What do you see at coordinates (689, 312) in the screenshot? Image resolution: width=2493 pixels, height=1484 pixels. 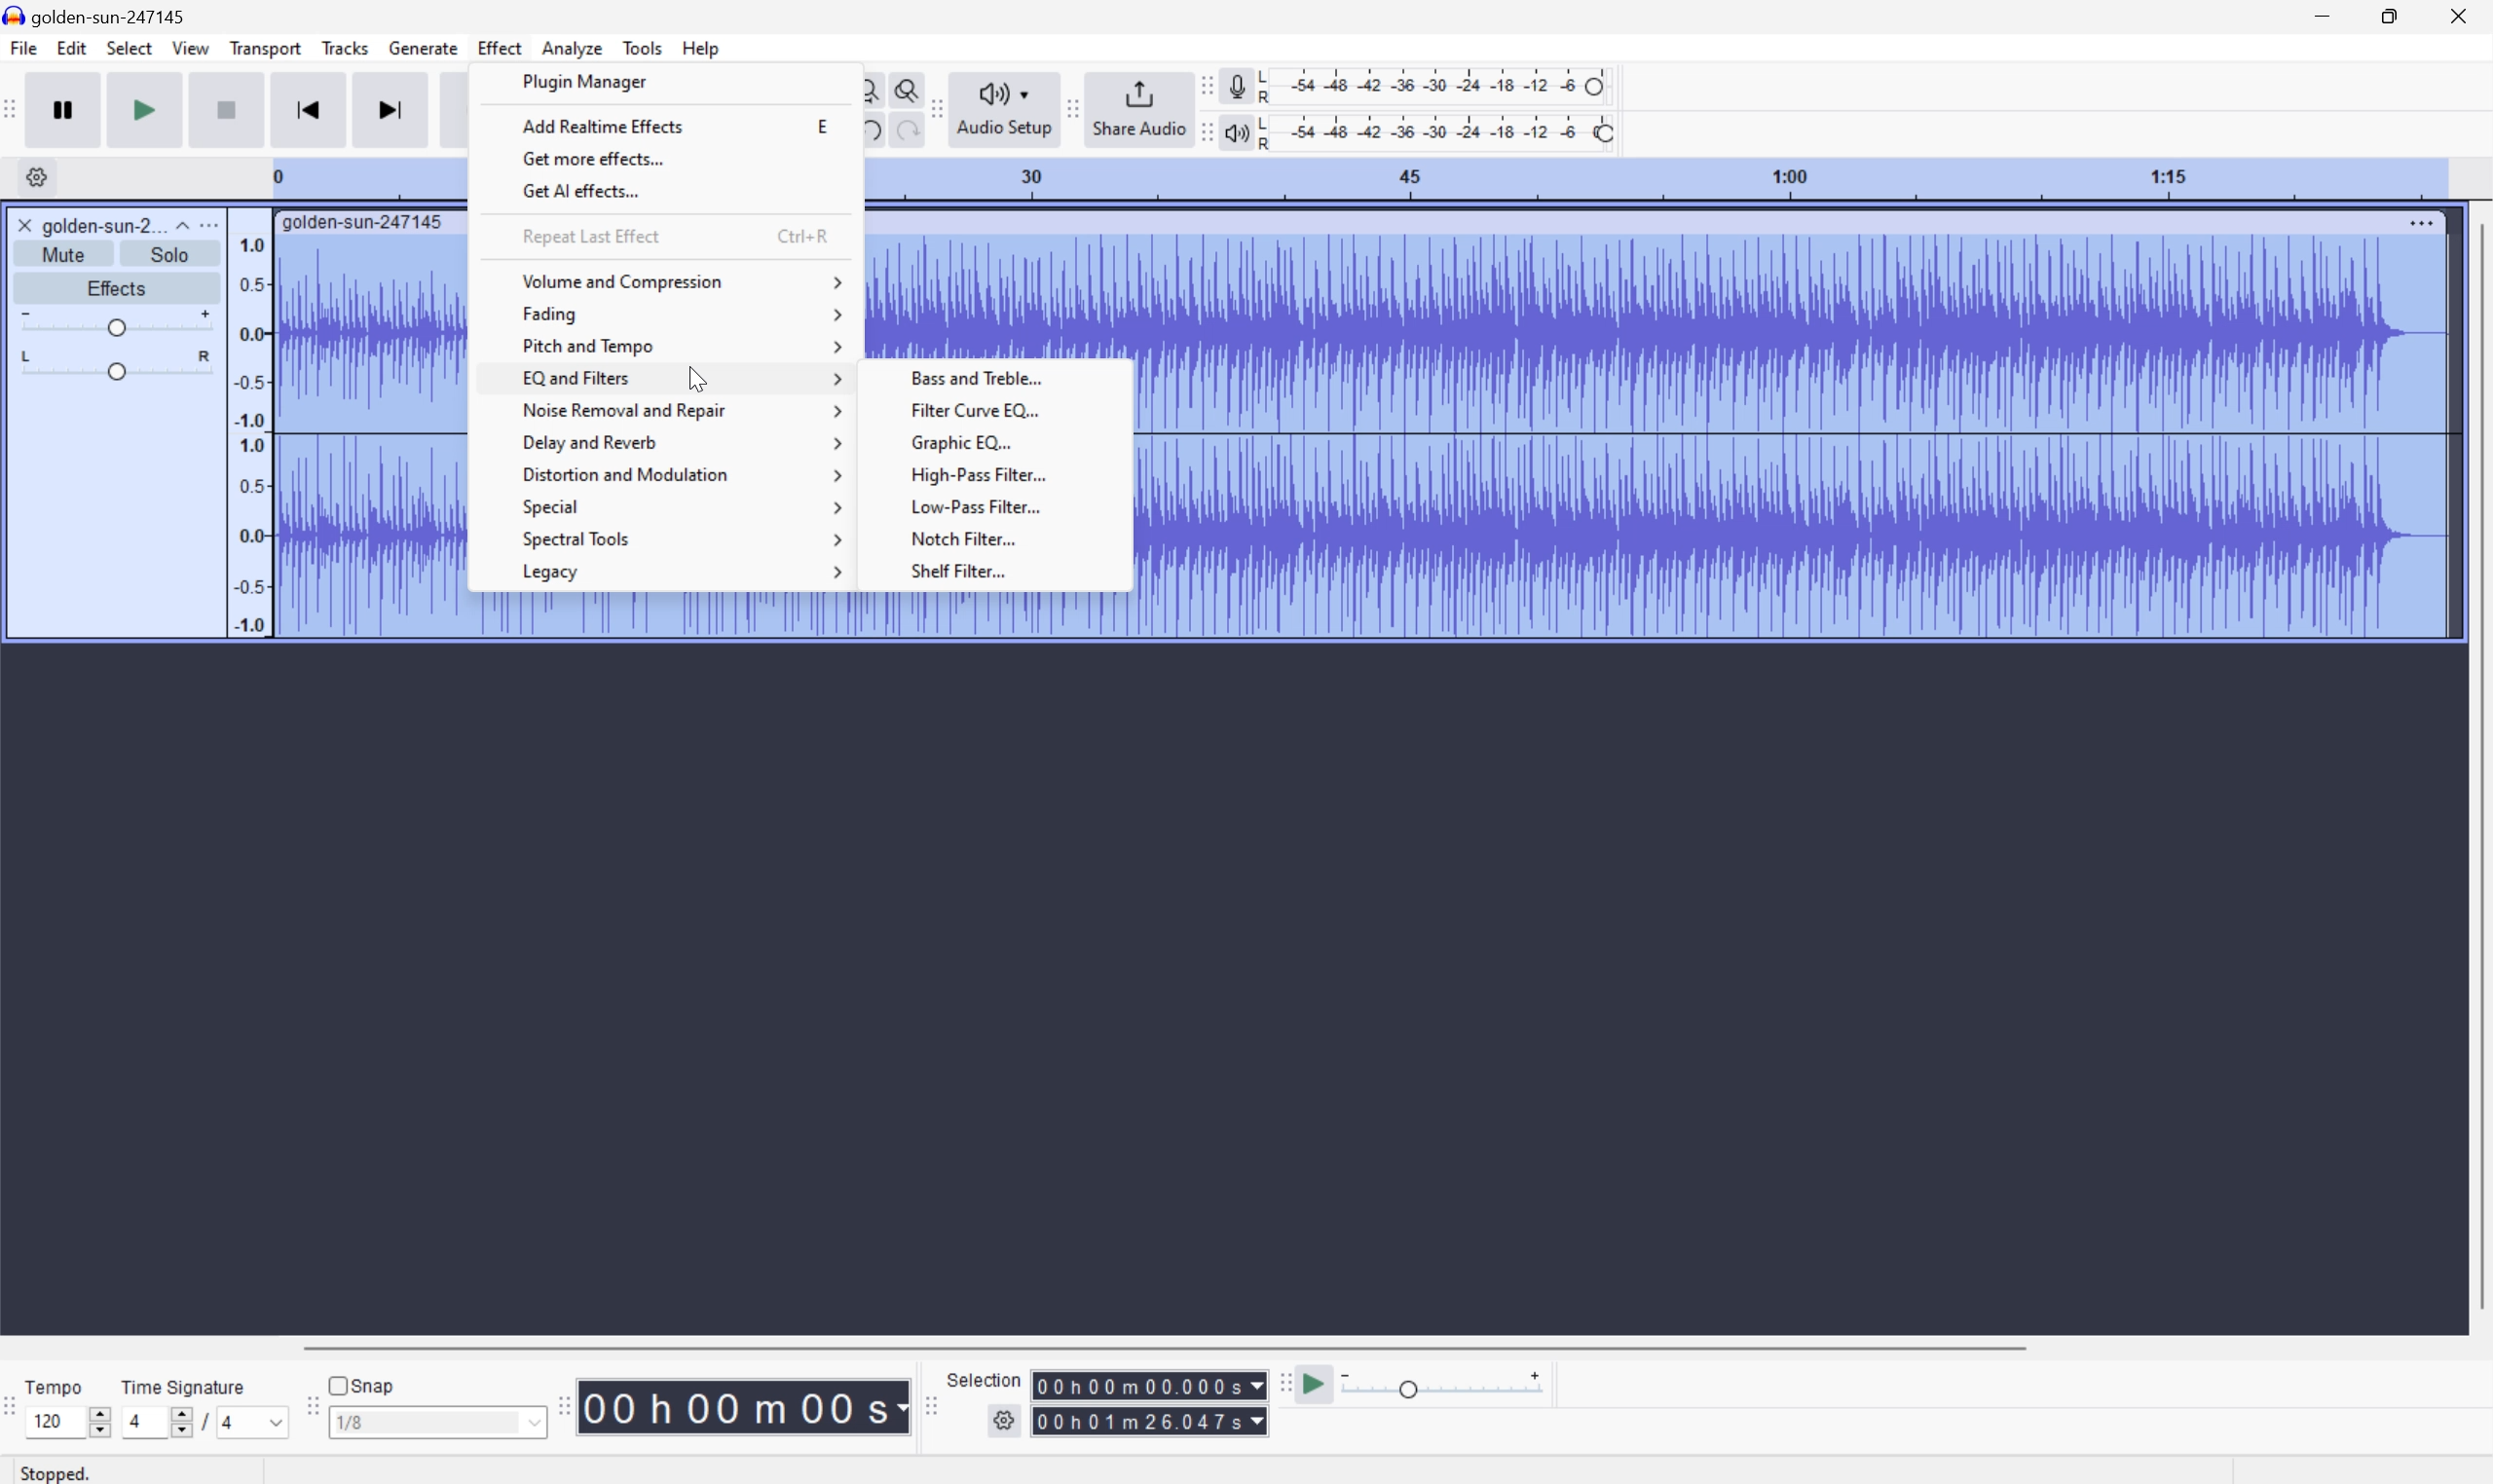 I see `Fading` at bounding box center [689, 312].